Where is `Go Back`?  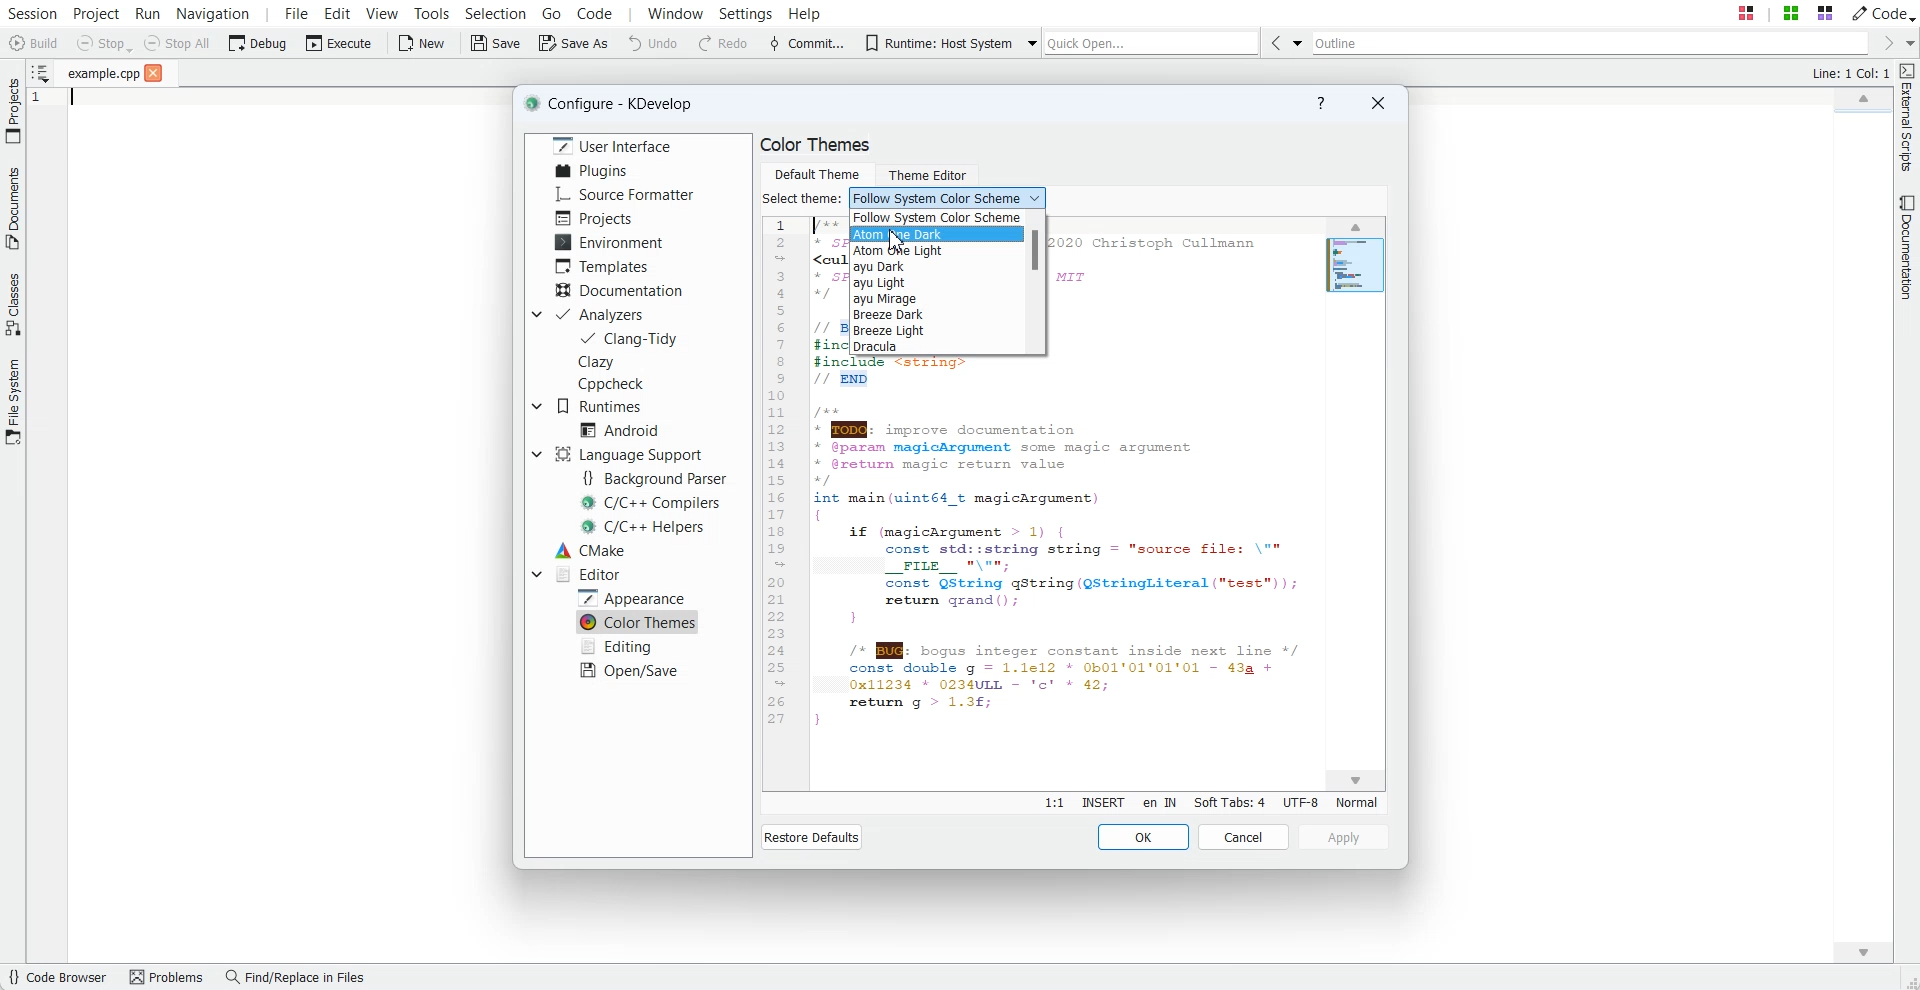
Go Back is located at coordinates (1272, 42).